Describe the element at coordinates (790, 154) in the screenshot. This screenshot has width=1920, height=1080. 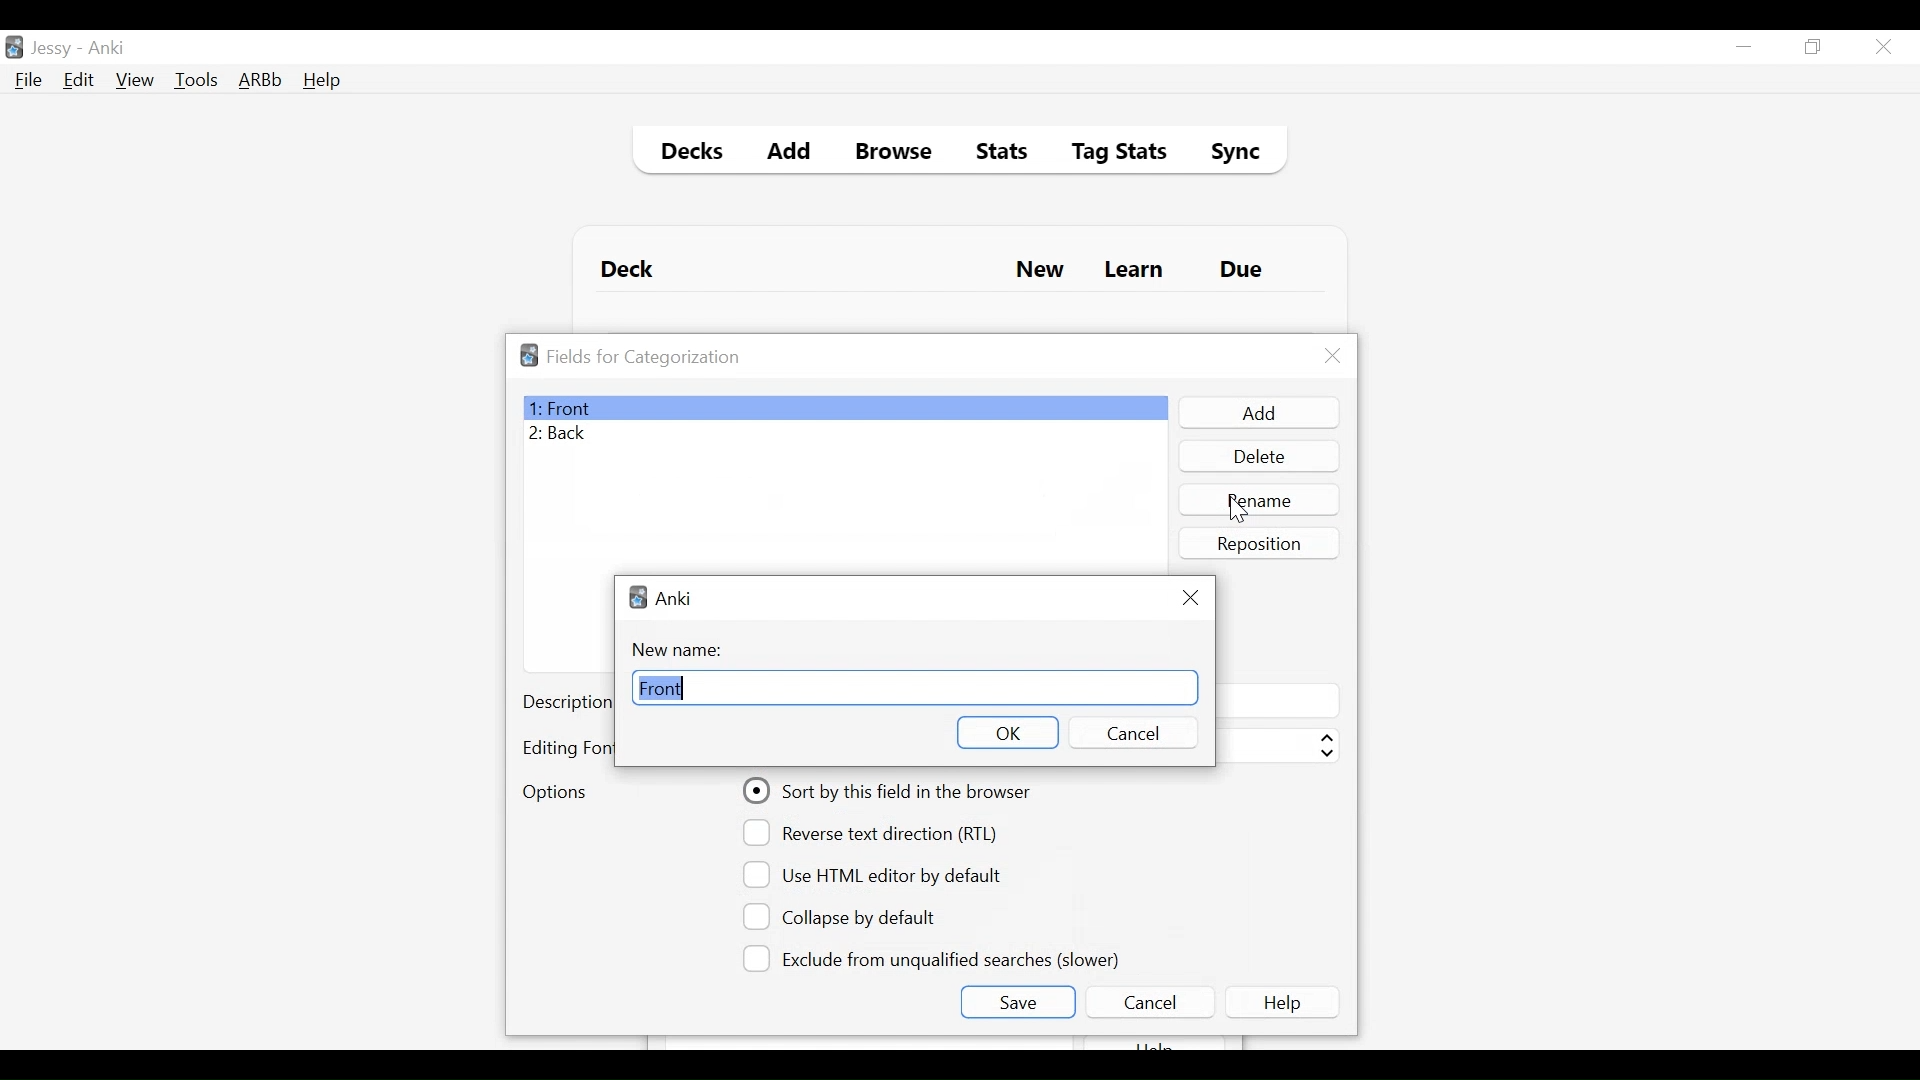
I see `Add` at that location.